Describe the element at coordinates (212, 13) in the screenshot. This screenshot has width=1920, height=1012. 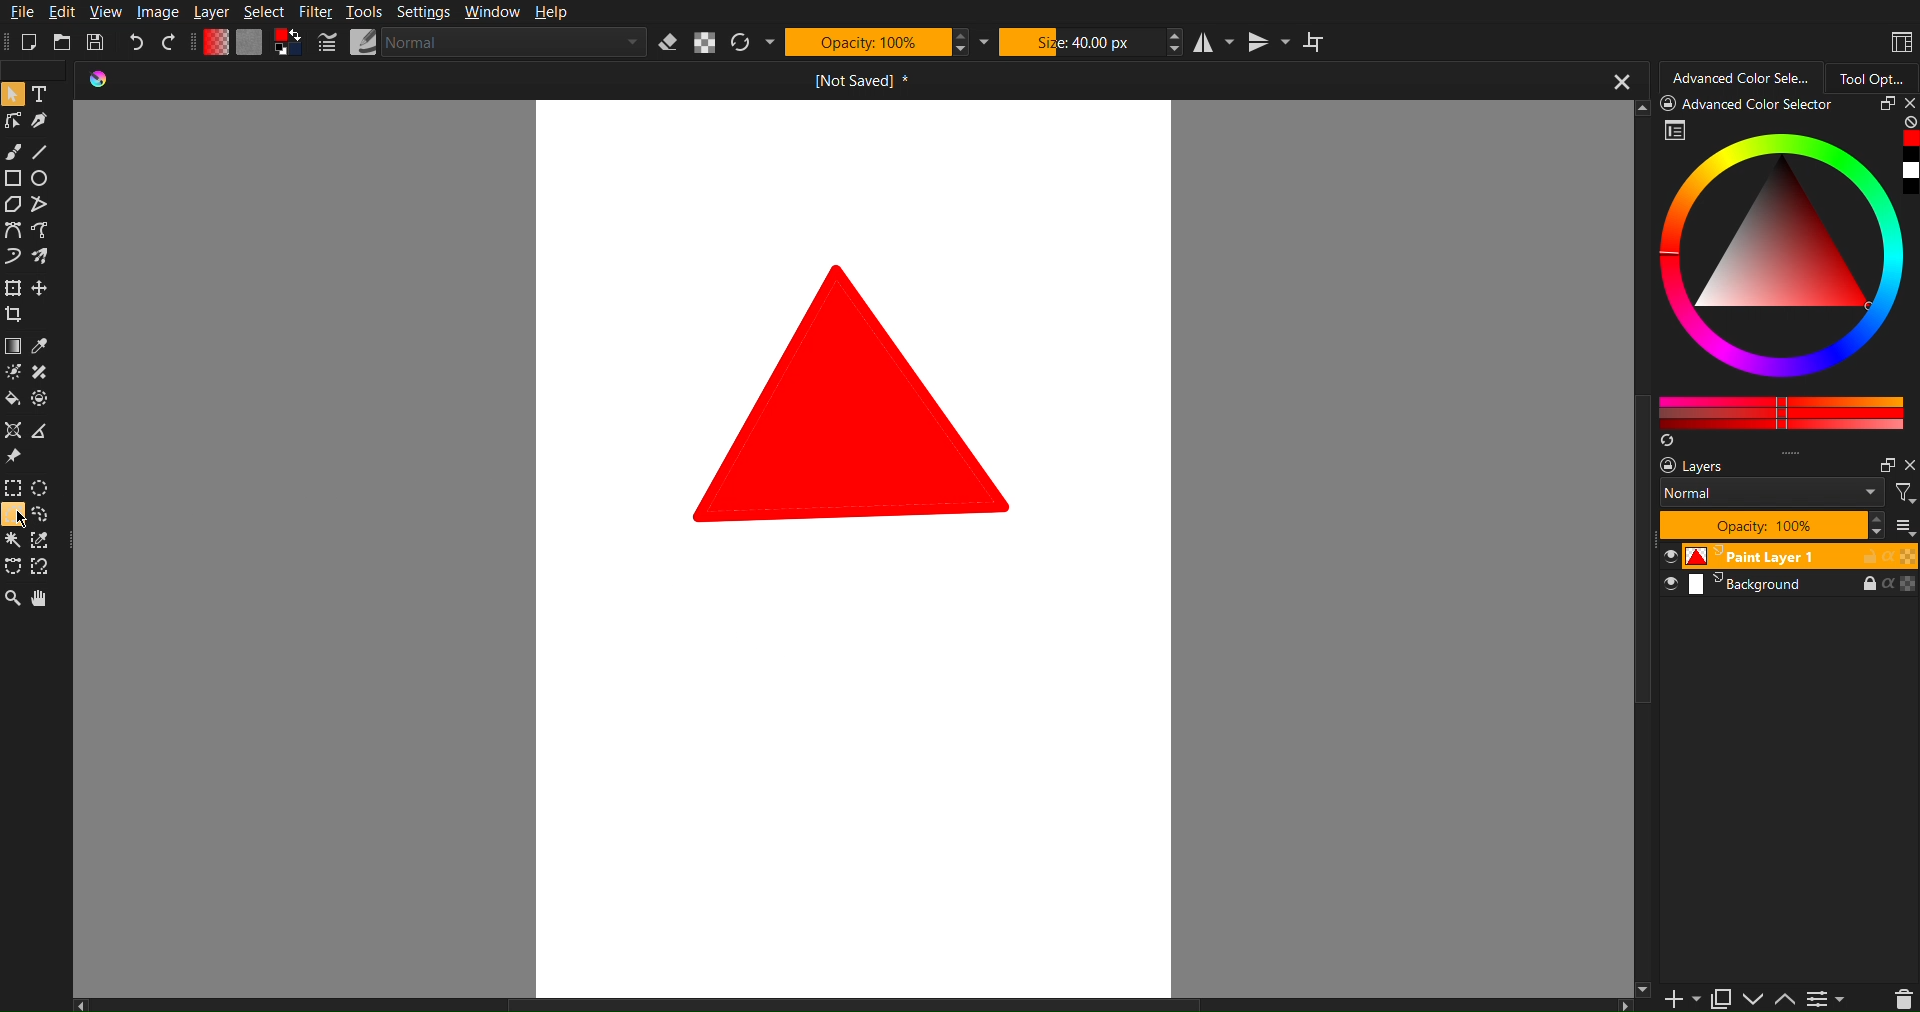
I see `Layer` at that location.